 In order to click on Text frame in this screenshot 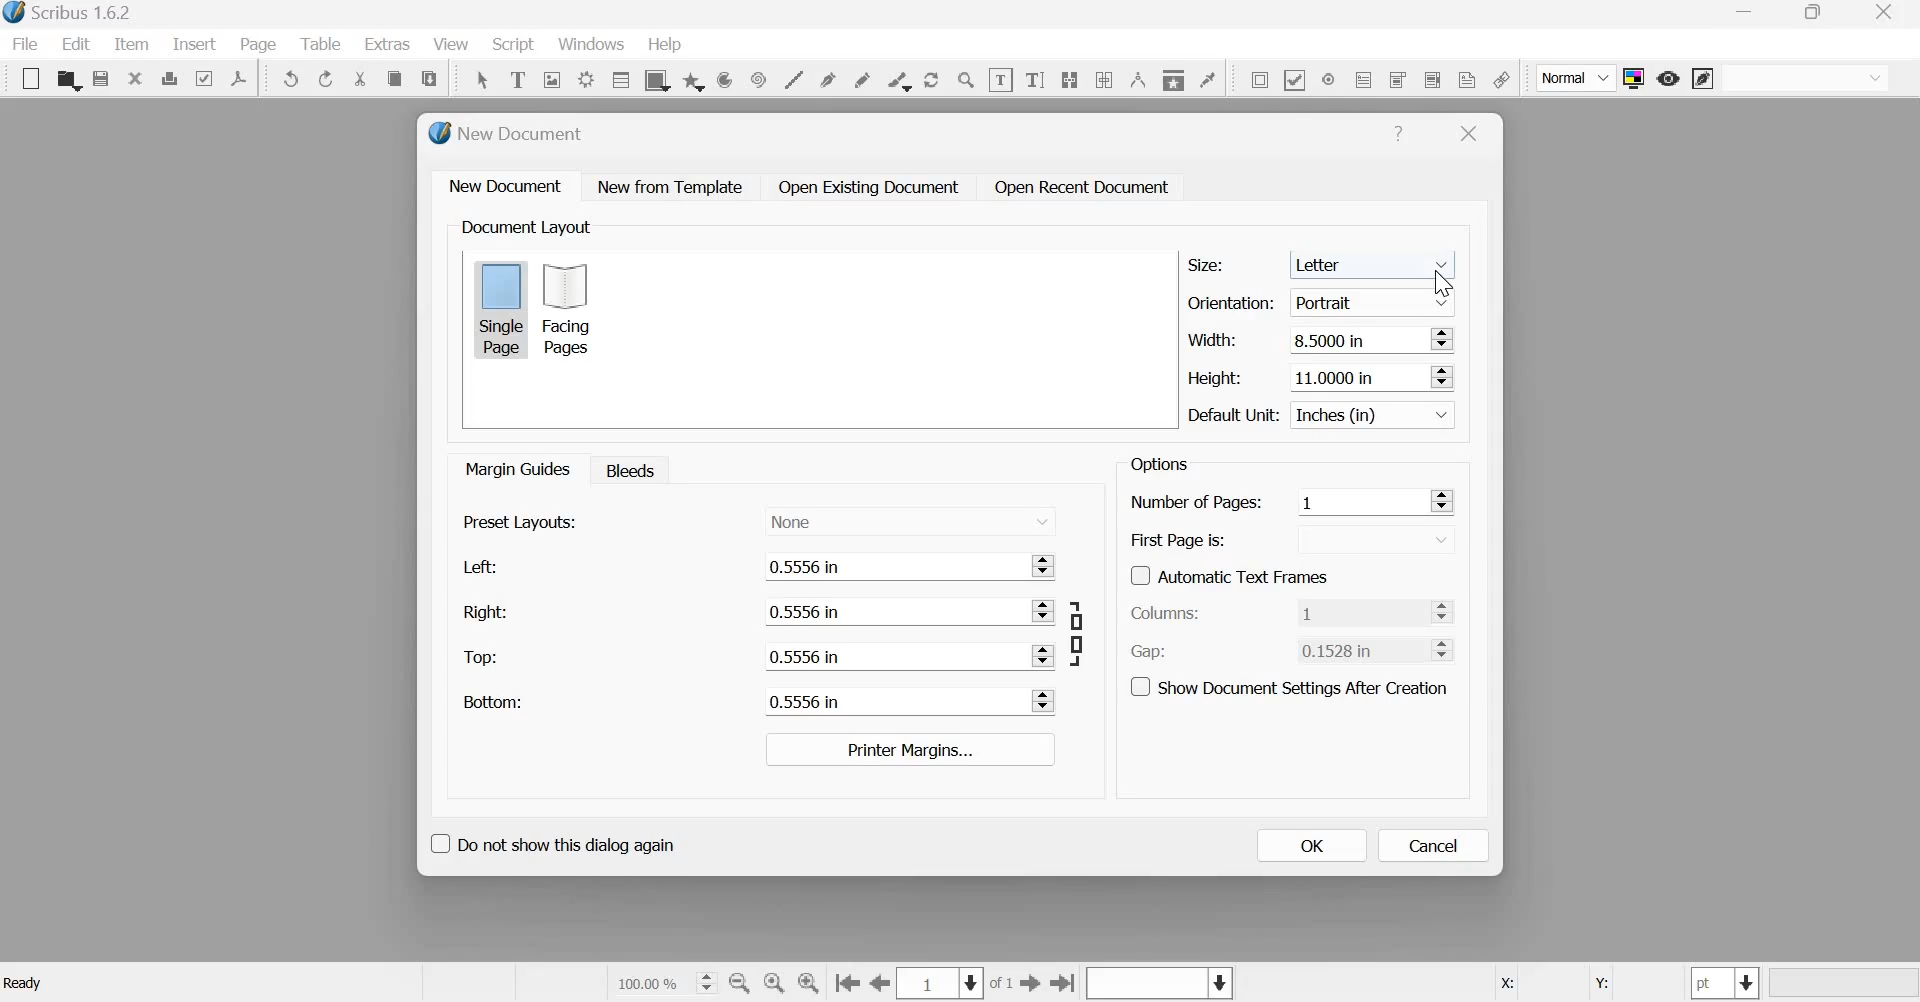, I will do `click(517, 77)`.